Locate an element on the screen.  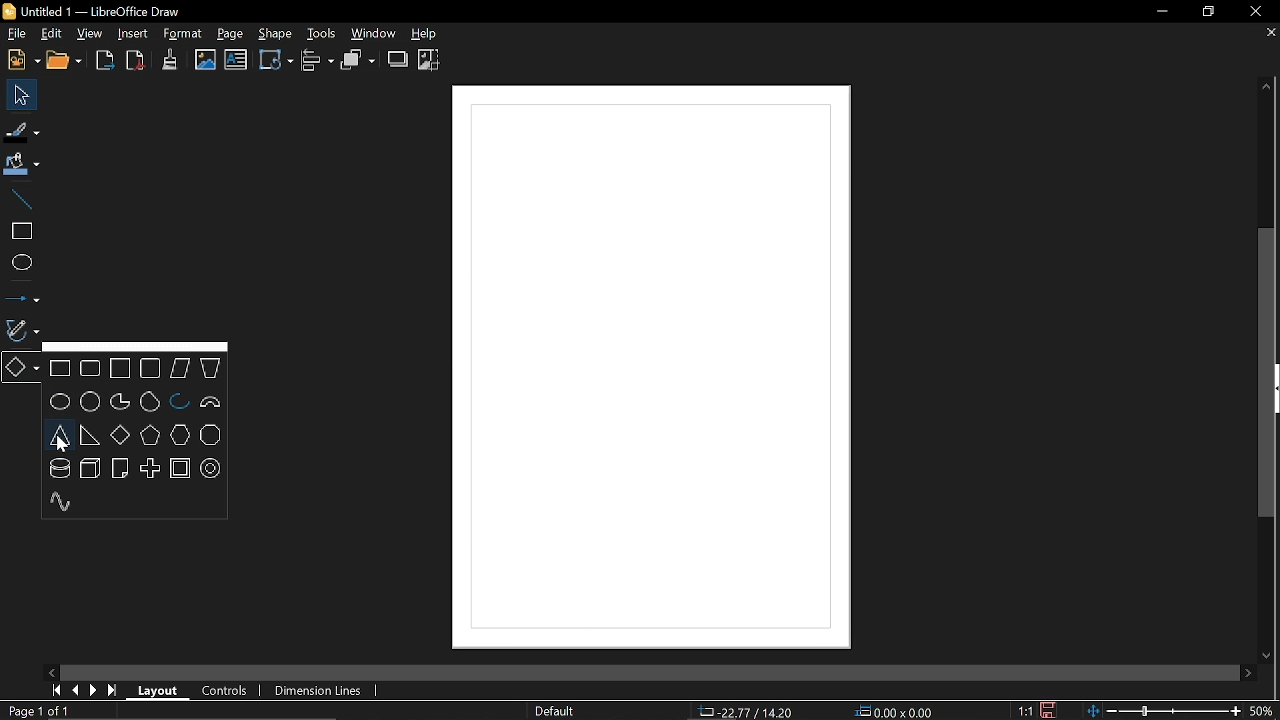
fill line is located at coordinates (23, 131).